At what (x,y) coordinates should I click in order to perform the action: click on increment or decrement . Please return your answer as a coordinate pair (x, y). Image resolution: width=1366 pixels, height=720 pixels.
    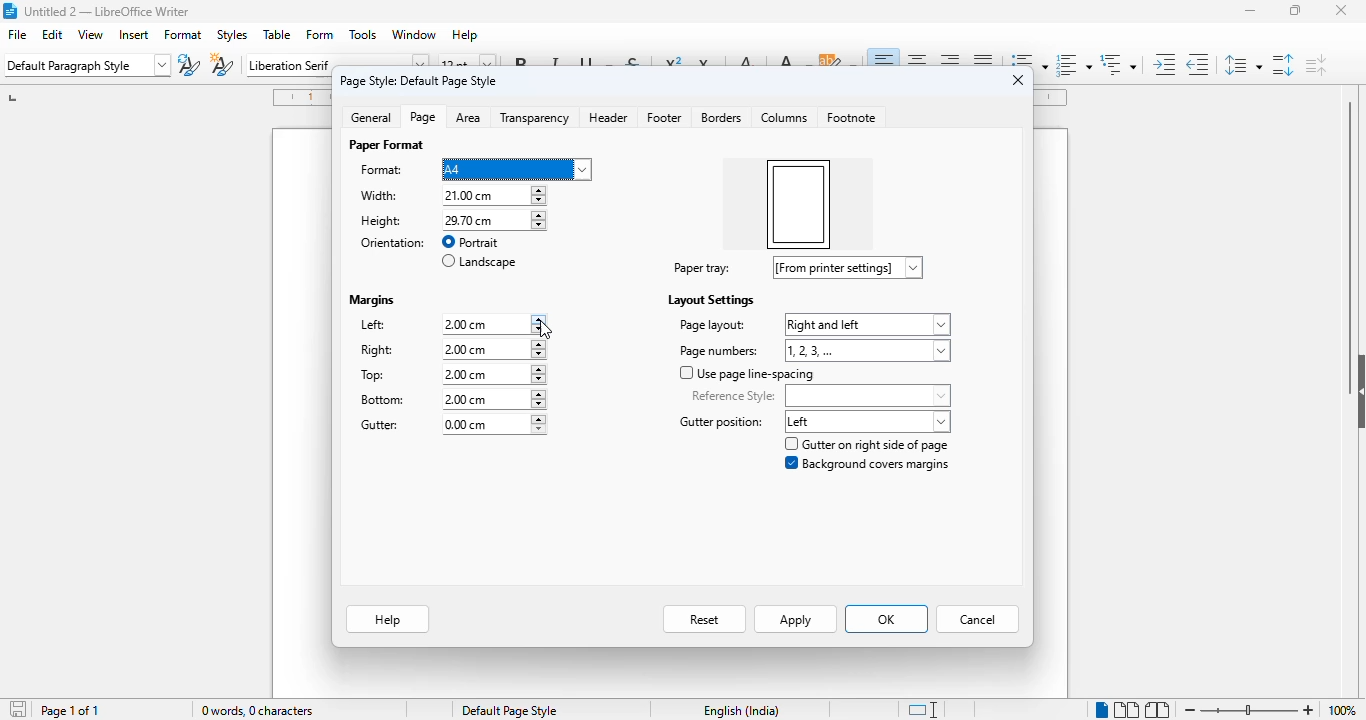
    Looking at the image, I should click on (543, 351).